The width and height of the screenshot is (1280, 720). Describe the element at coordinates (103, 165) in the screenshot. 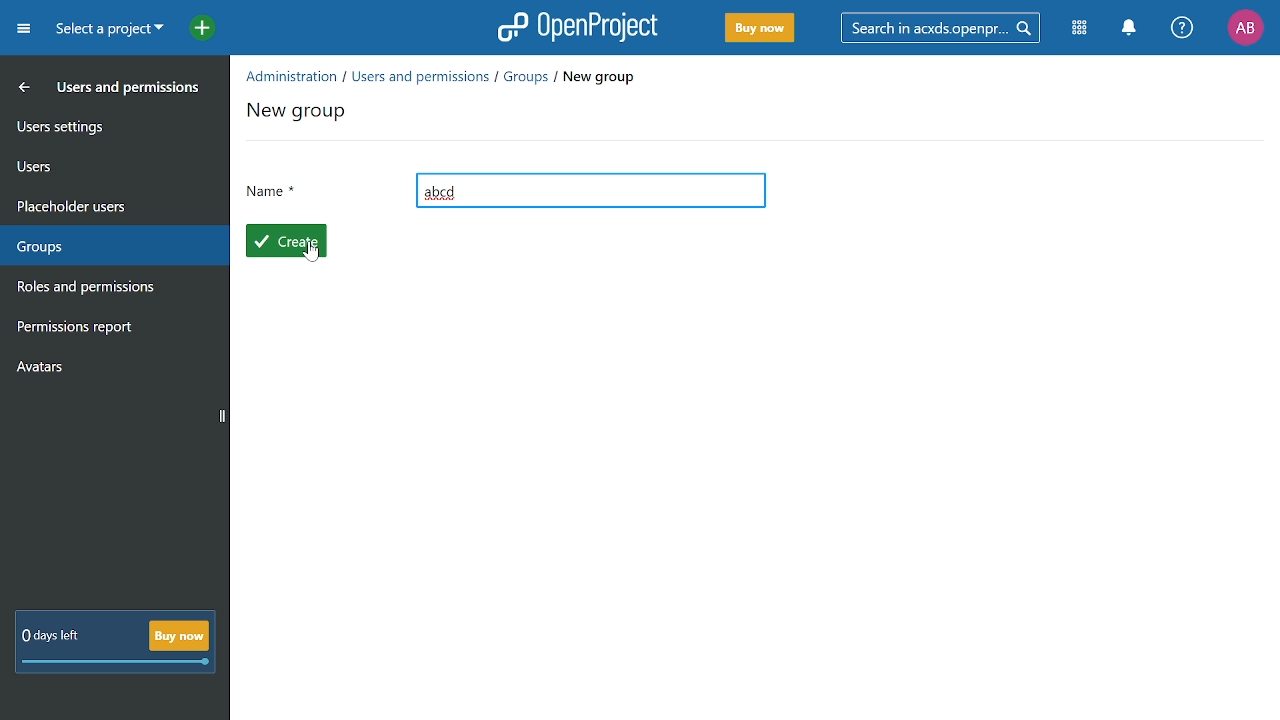

I see `users` at that location.